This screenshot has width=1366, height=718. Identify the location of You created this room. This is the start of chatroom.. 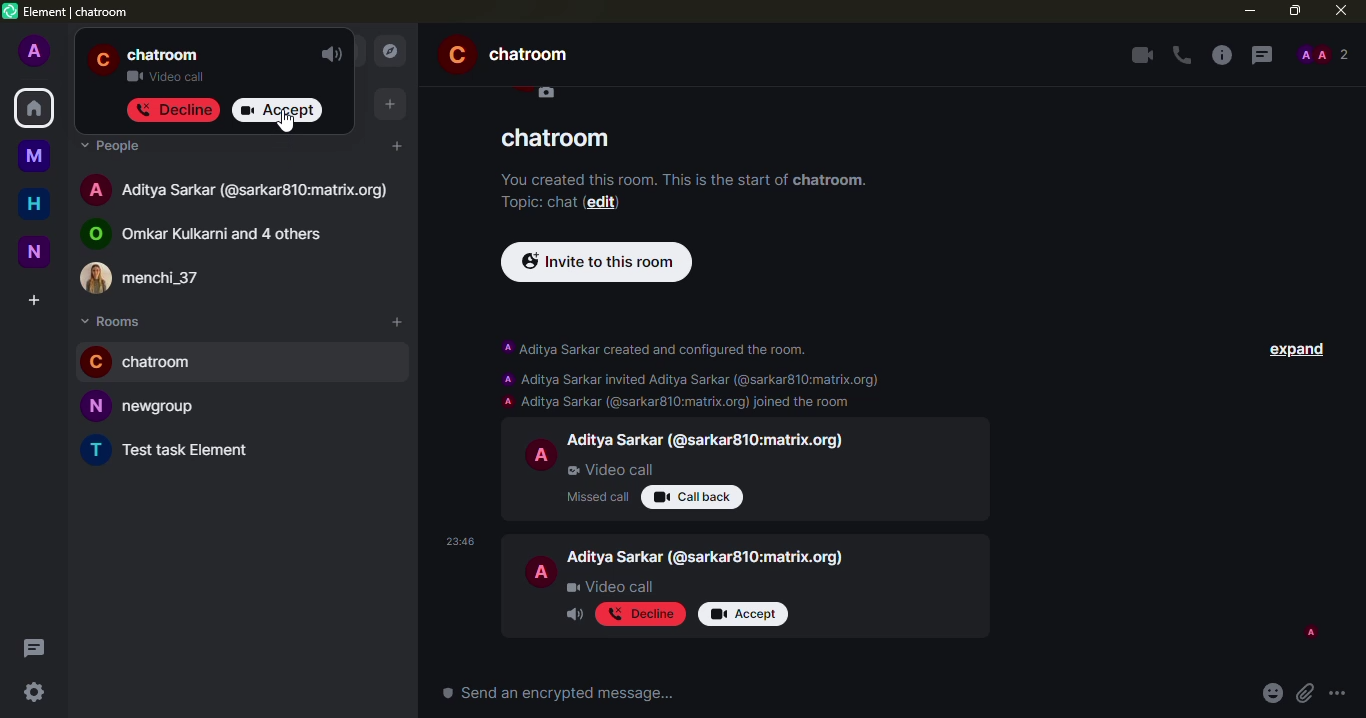
(678, 177).